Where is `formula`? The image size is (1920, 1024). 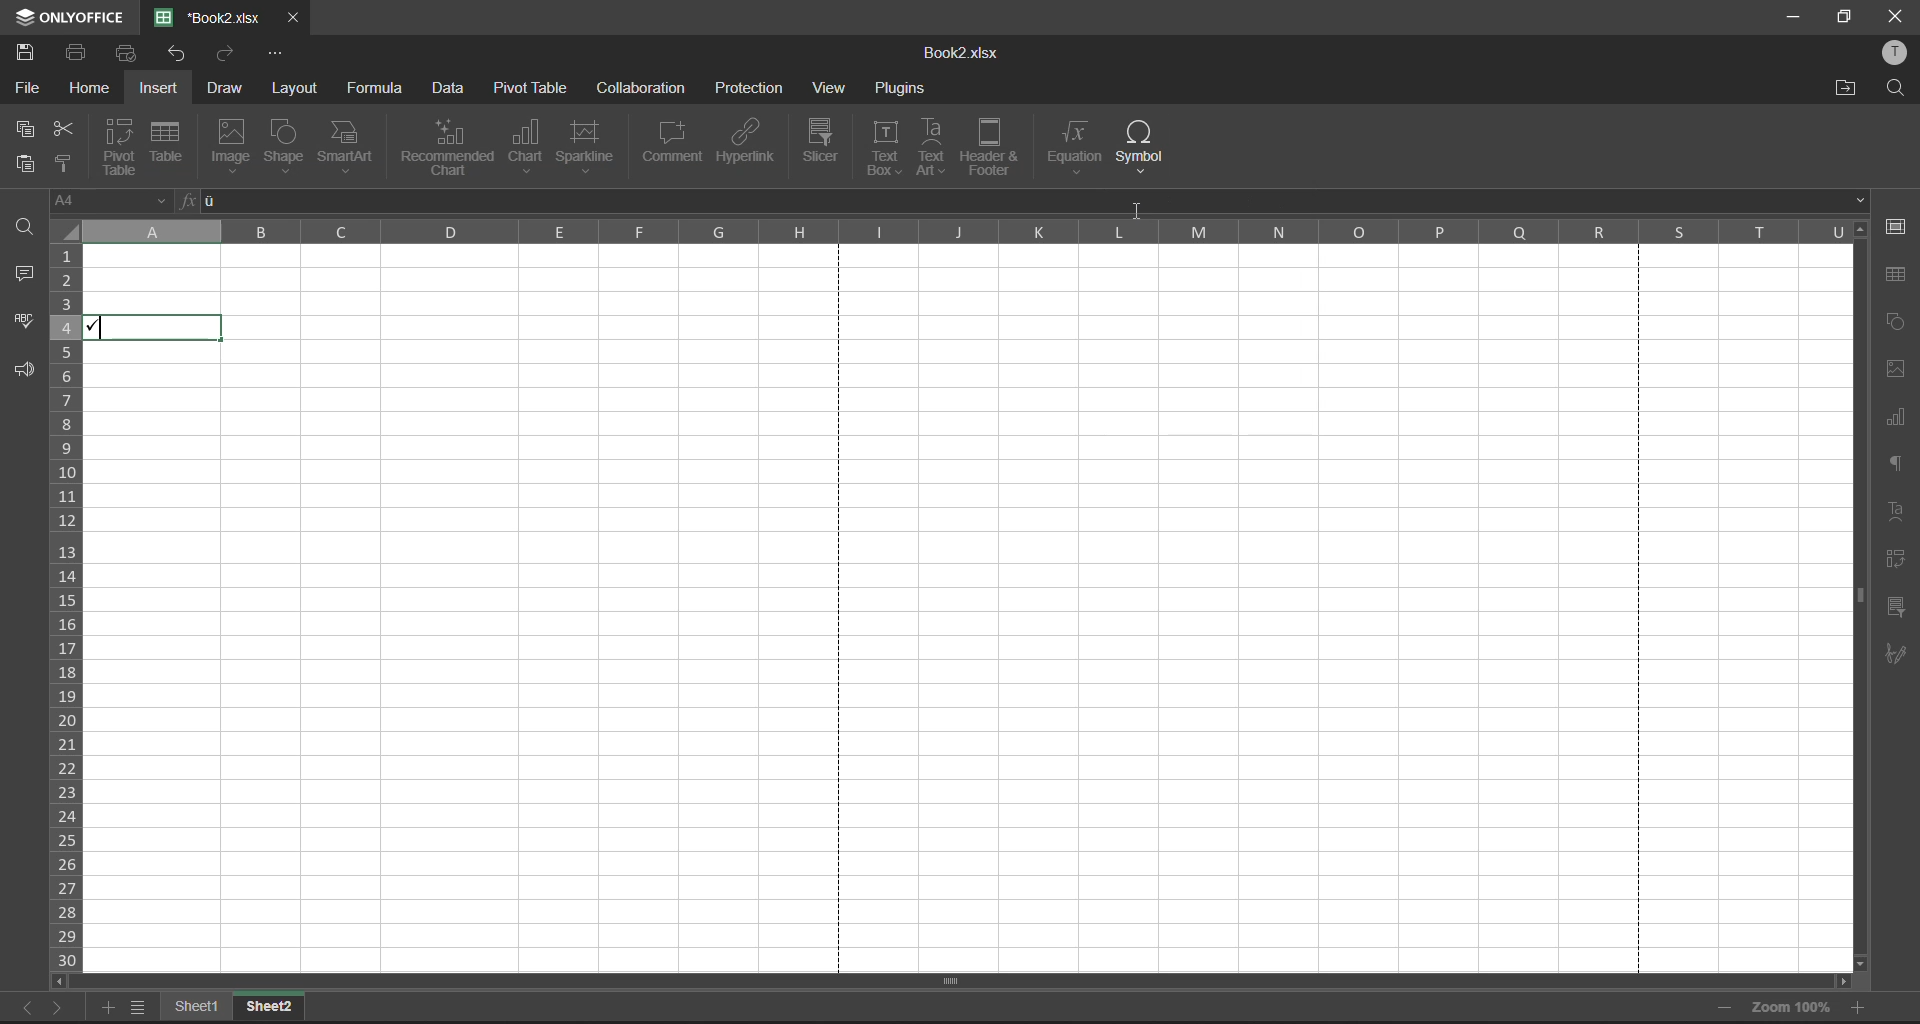
formula is located at coordinates (372, 90).